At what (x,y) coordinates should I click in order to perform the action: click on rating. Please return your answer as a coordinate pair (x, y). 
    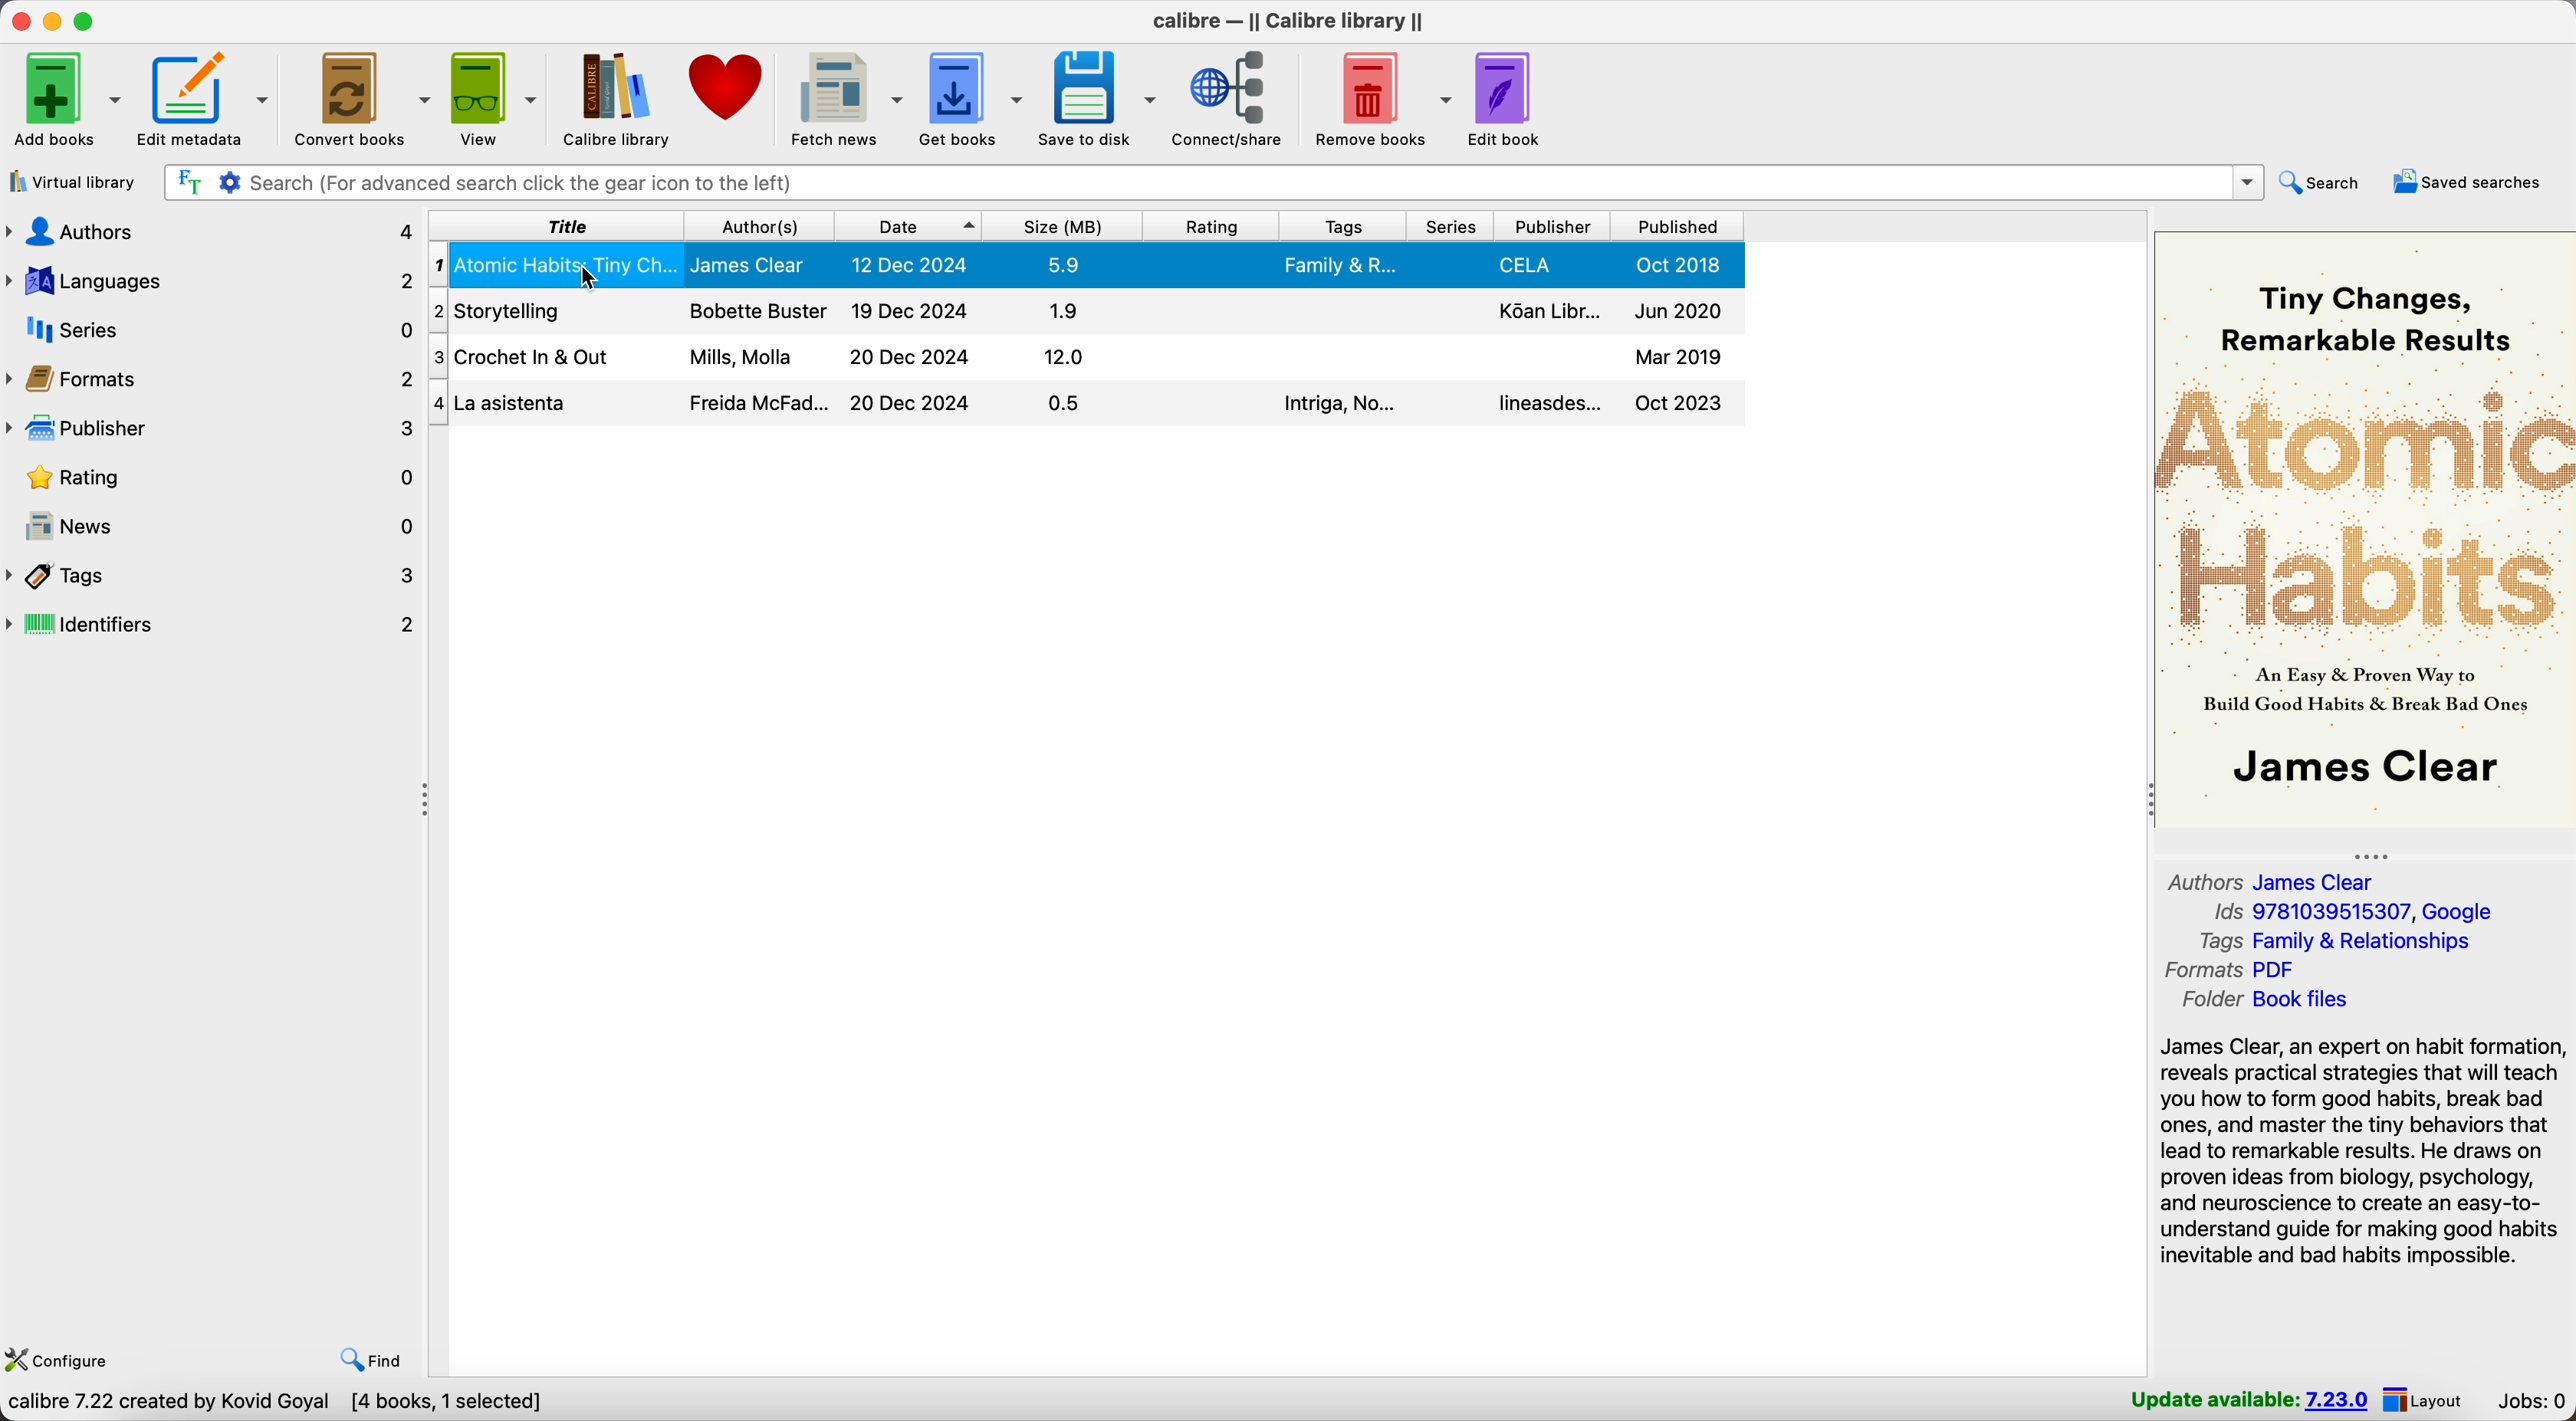
    Looking at the image, I should click on (211, 479).